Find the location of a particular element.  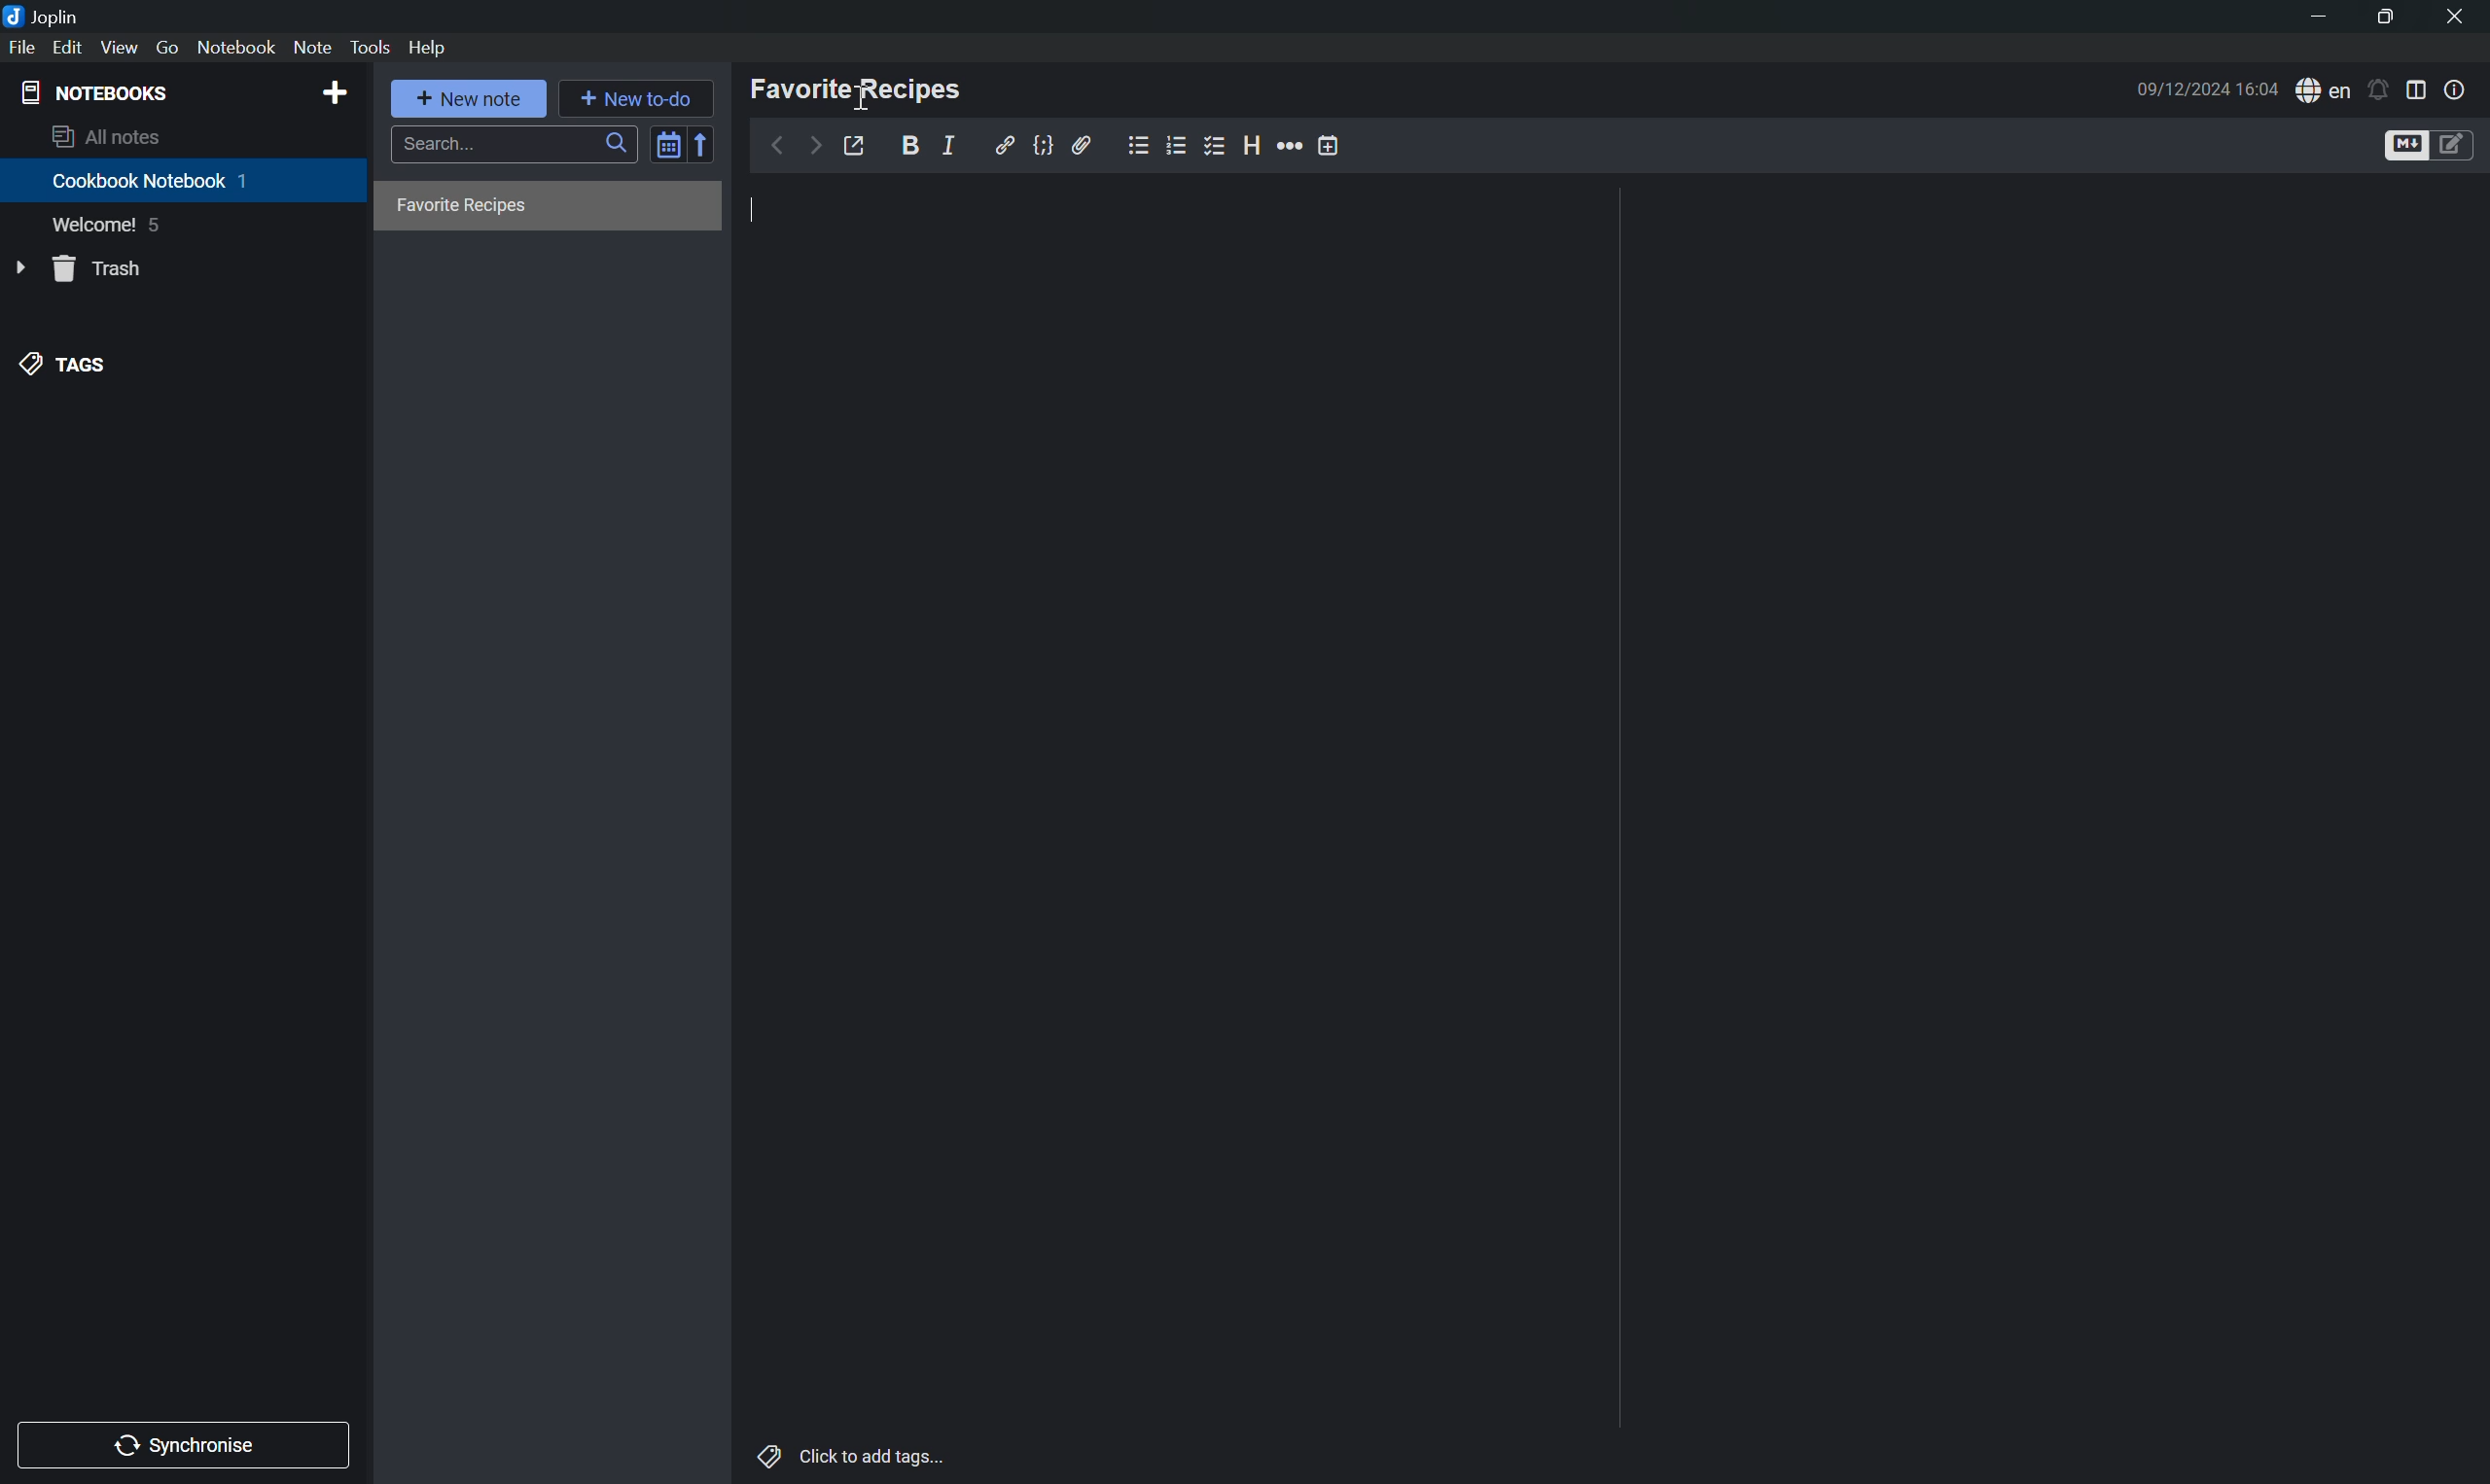

View is located at coordinates (120, 47).